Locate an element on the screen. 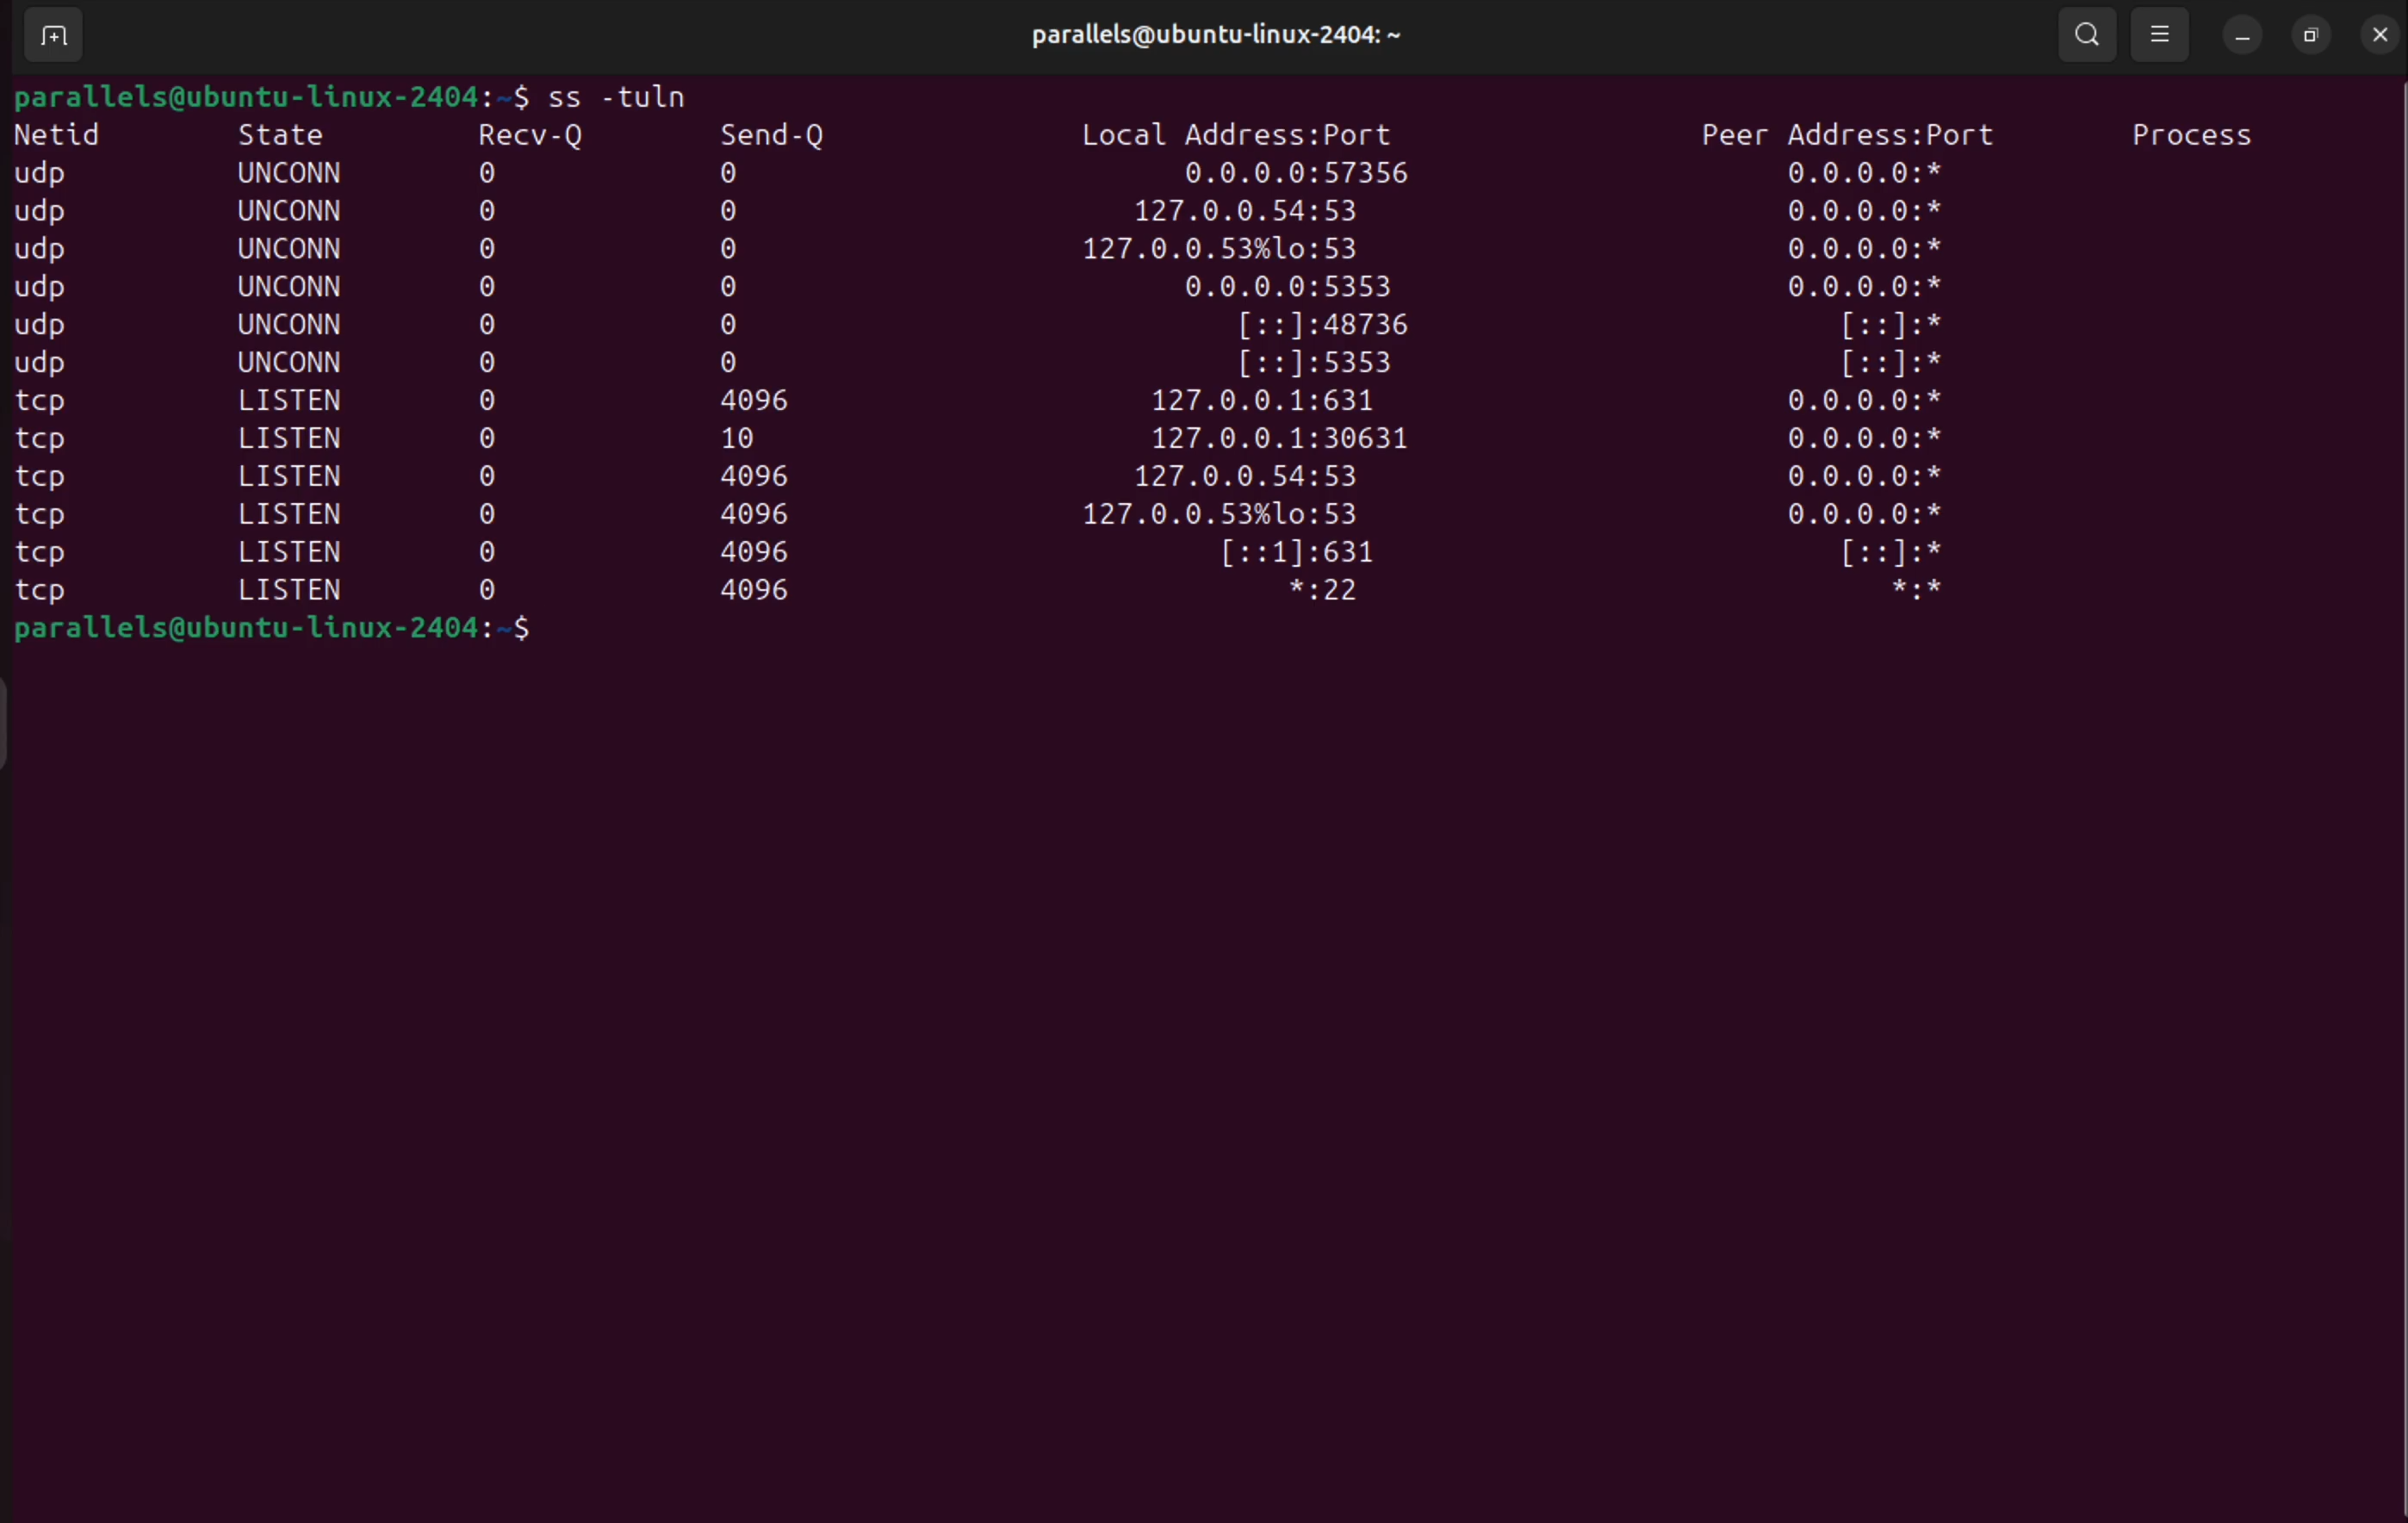 This screenshot has height=1523, width=2408. 0 is located at coordinates (735, 248).